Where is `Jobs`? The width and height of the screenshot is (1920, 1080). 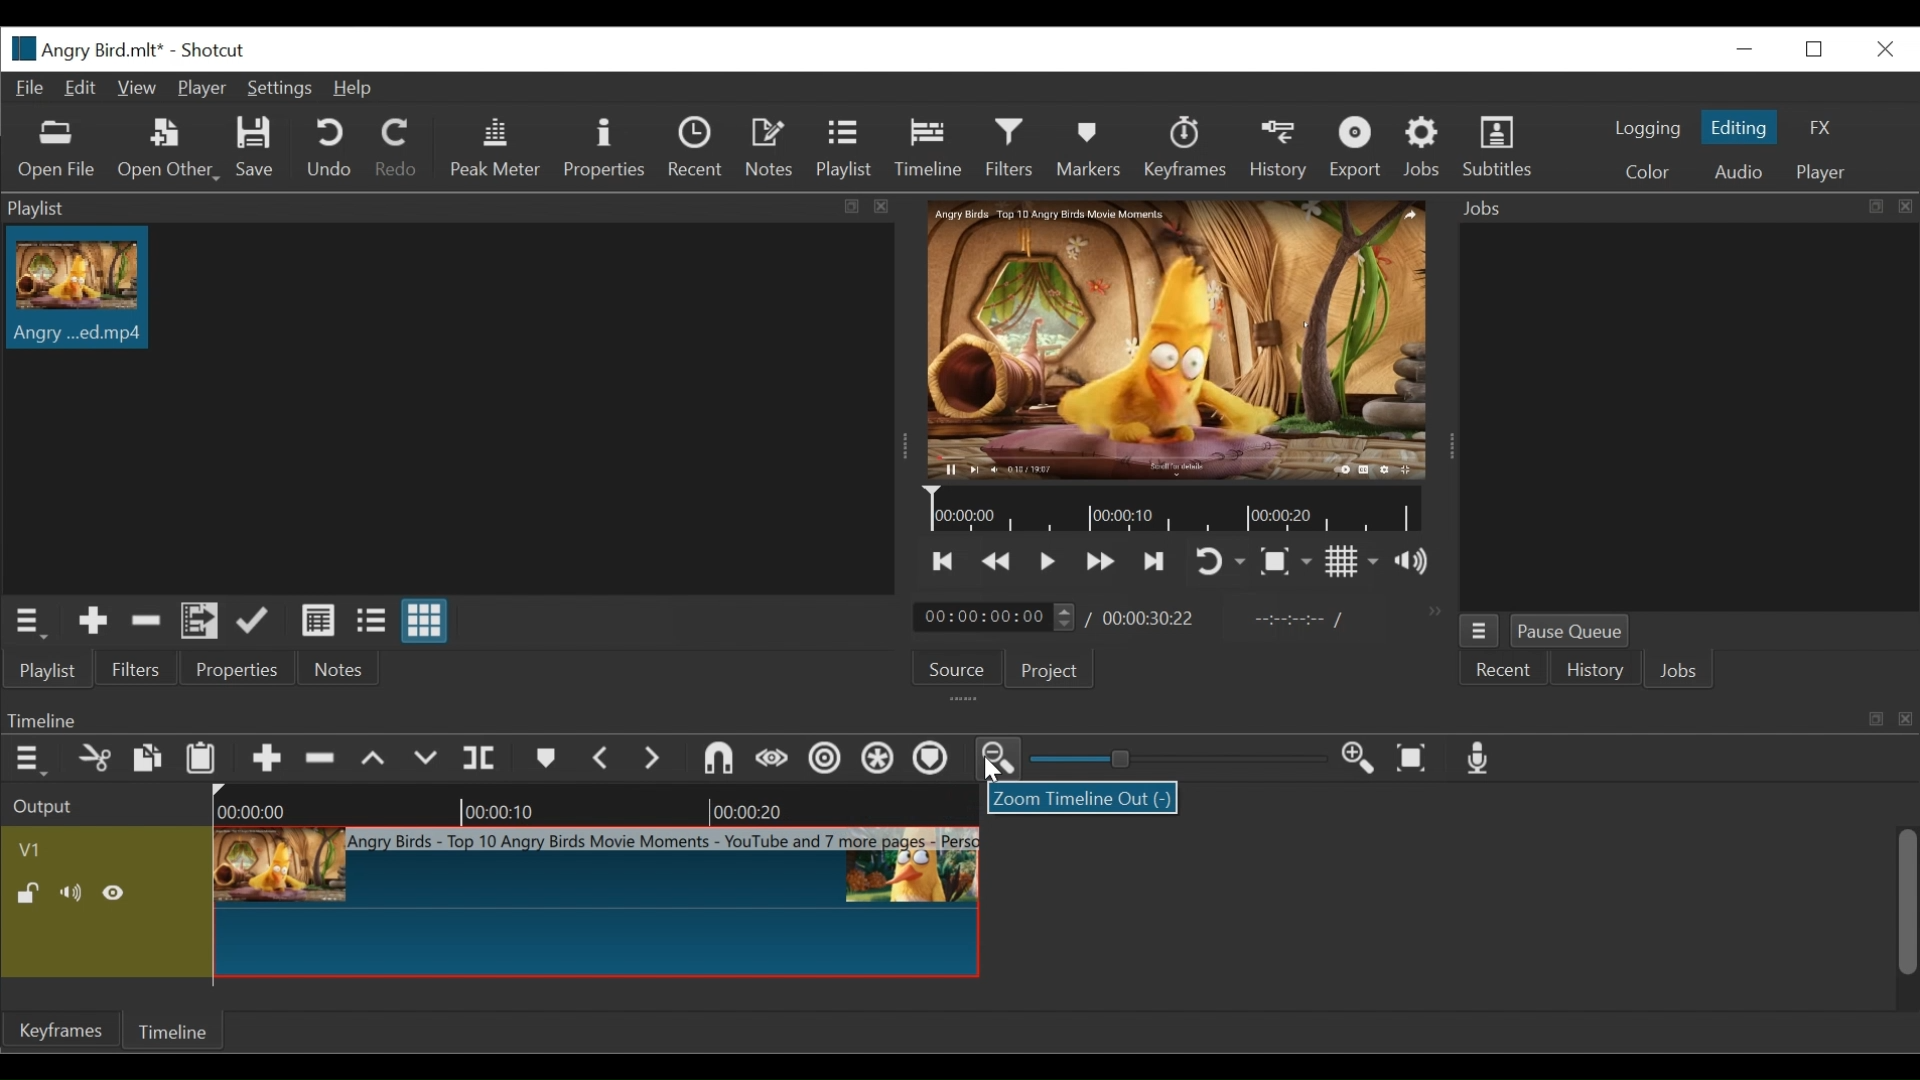
Jobs is located at coordinates (1682, 206).